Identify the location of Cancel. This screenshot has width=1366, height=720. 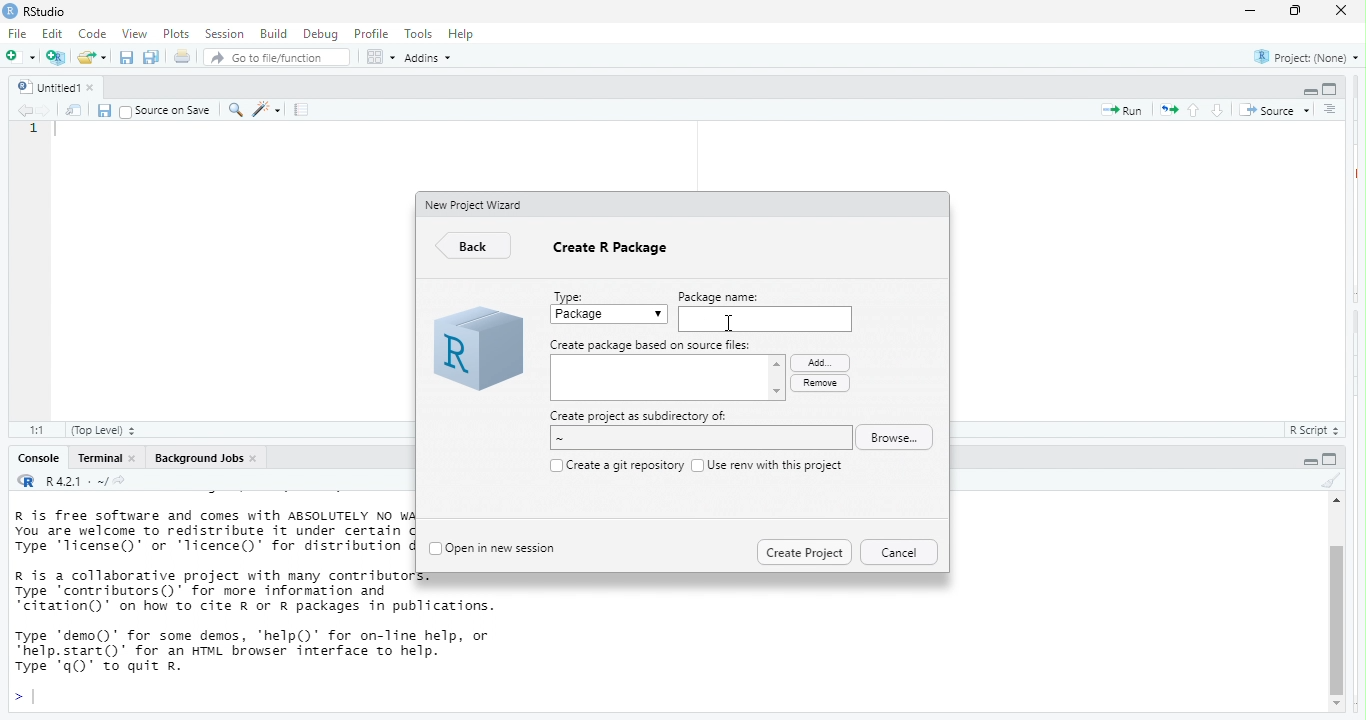
(898, 552).